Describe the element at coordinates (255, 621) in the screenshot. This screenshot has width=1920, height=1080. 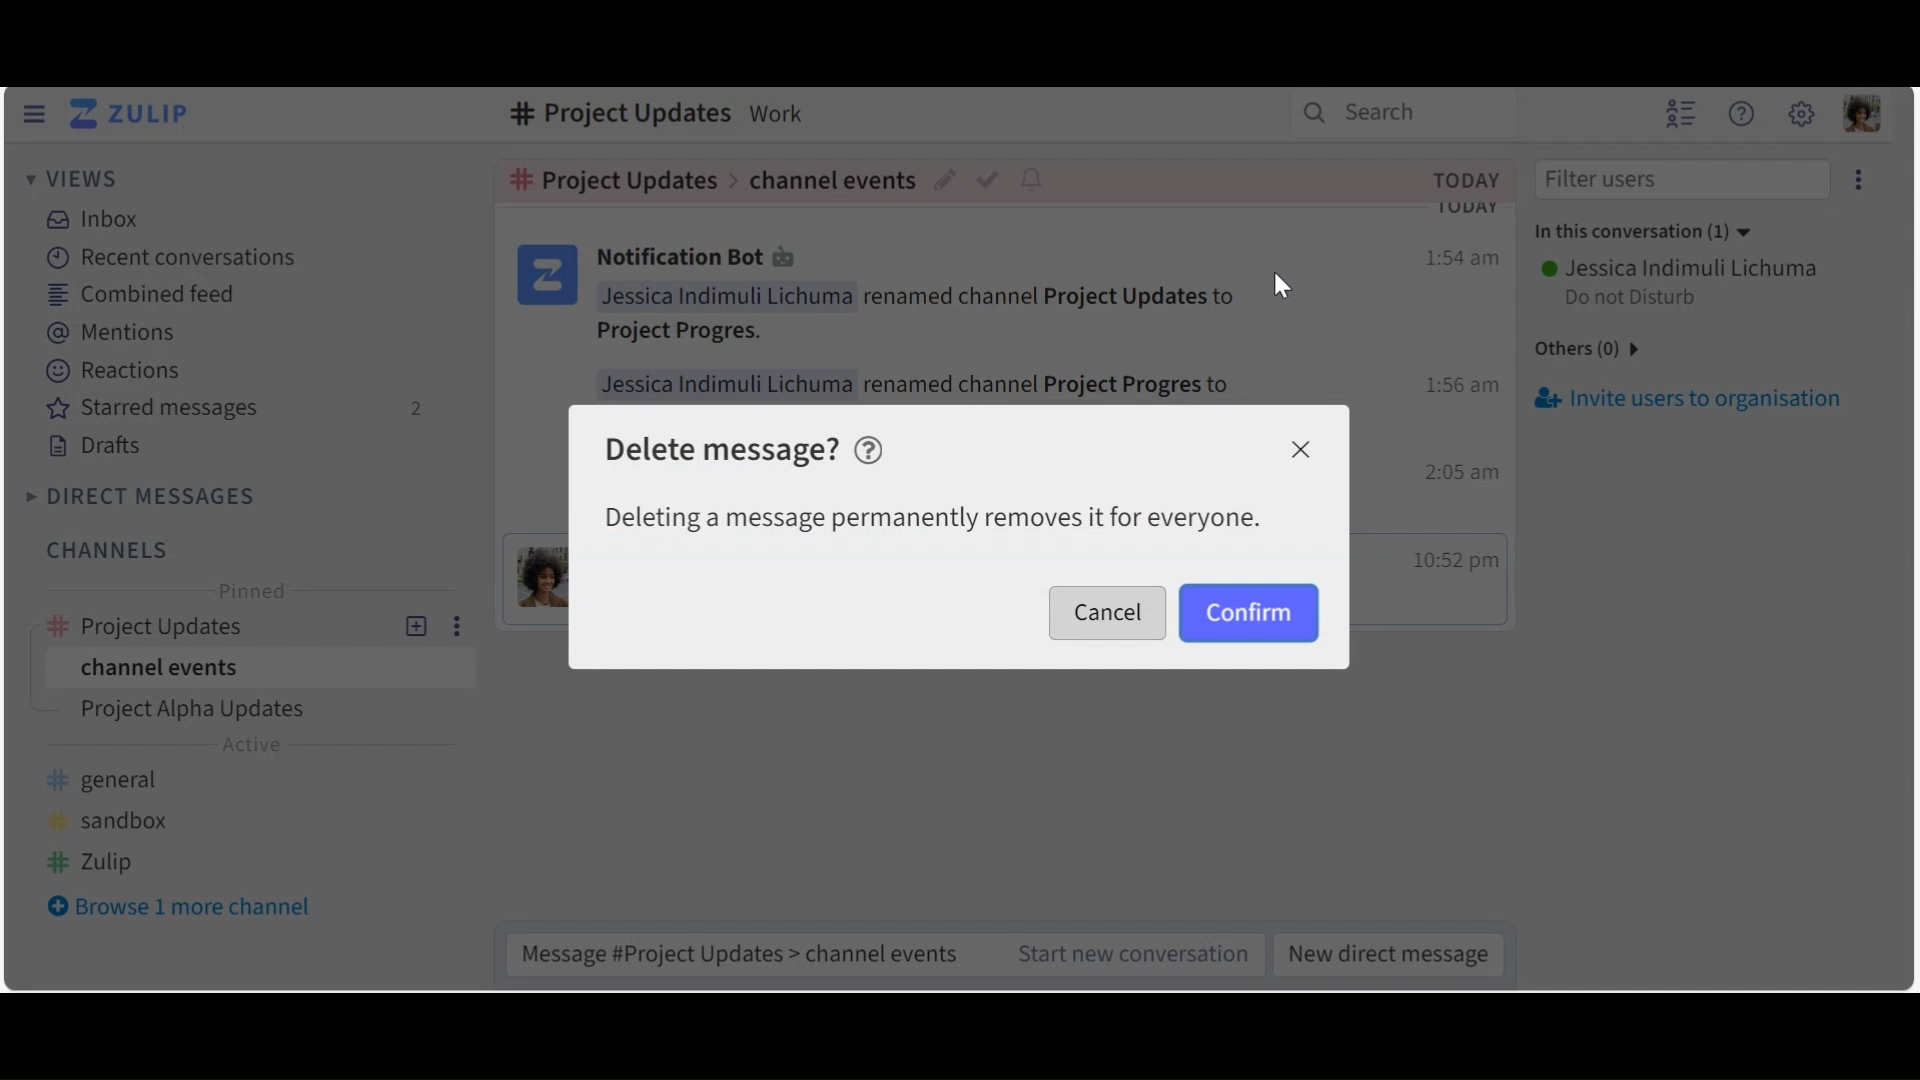
I see `Channel` at that location.